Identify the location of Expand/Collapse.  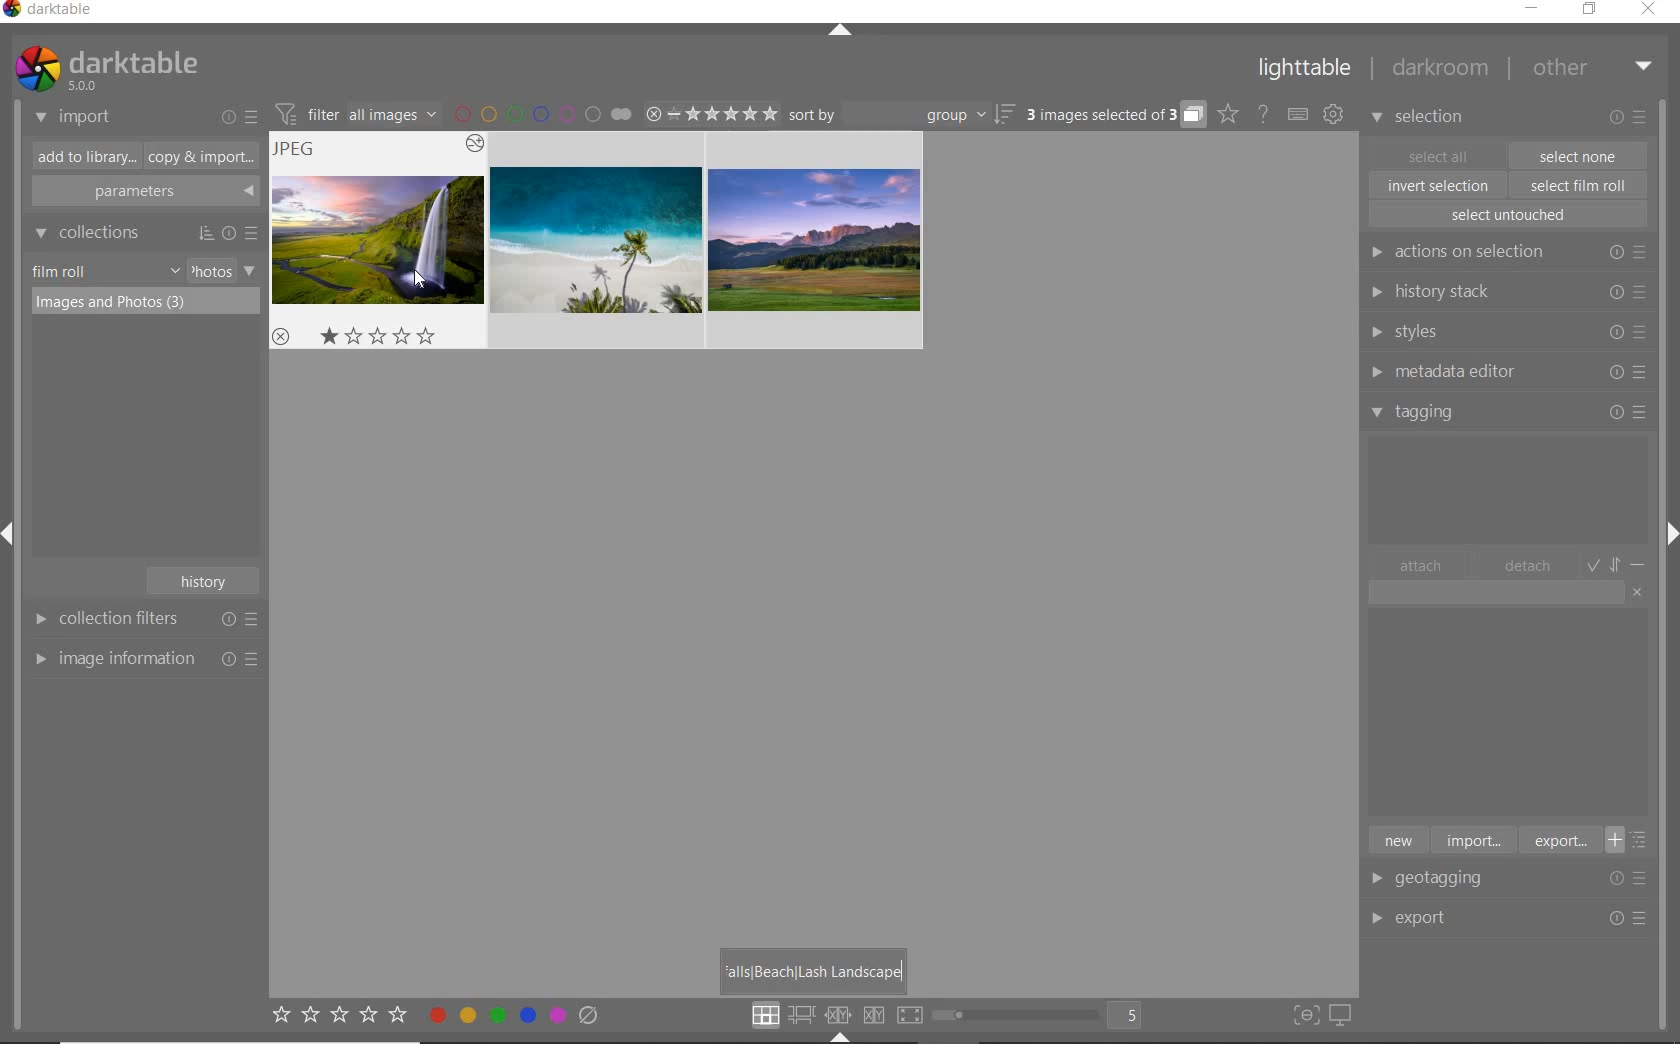
(840, 1037).